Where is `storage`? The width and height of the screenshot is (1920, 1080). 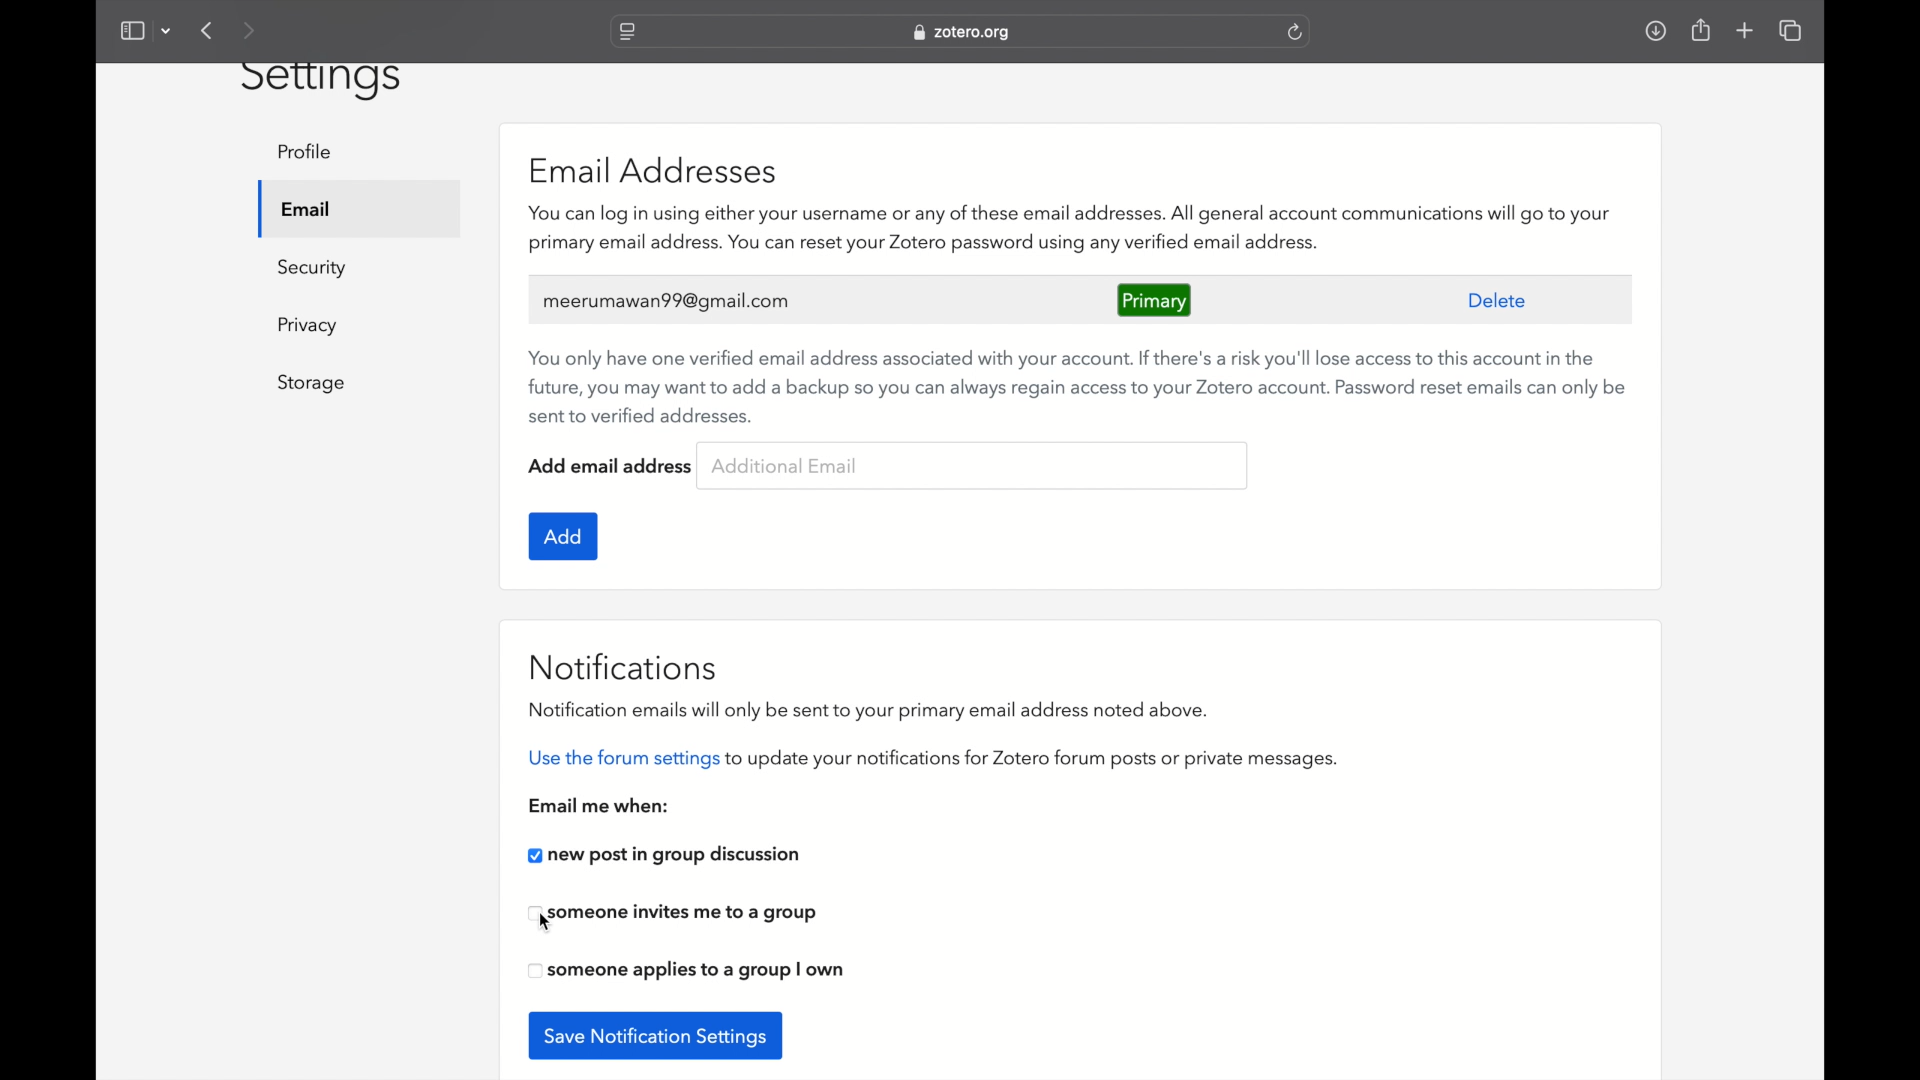
storage is located at coordinates (311, 384).